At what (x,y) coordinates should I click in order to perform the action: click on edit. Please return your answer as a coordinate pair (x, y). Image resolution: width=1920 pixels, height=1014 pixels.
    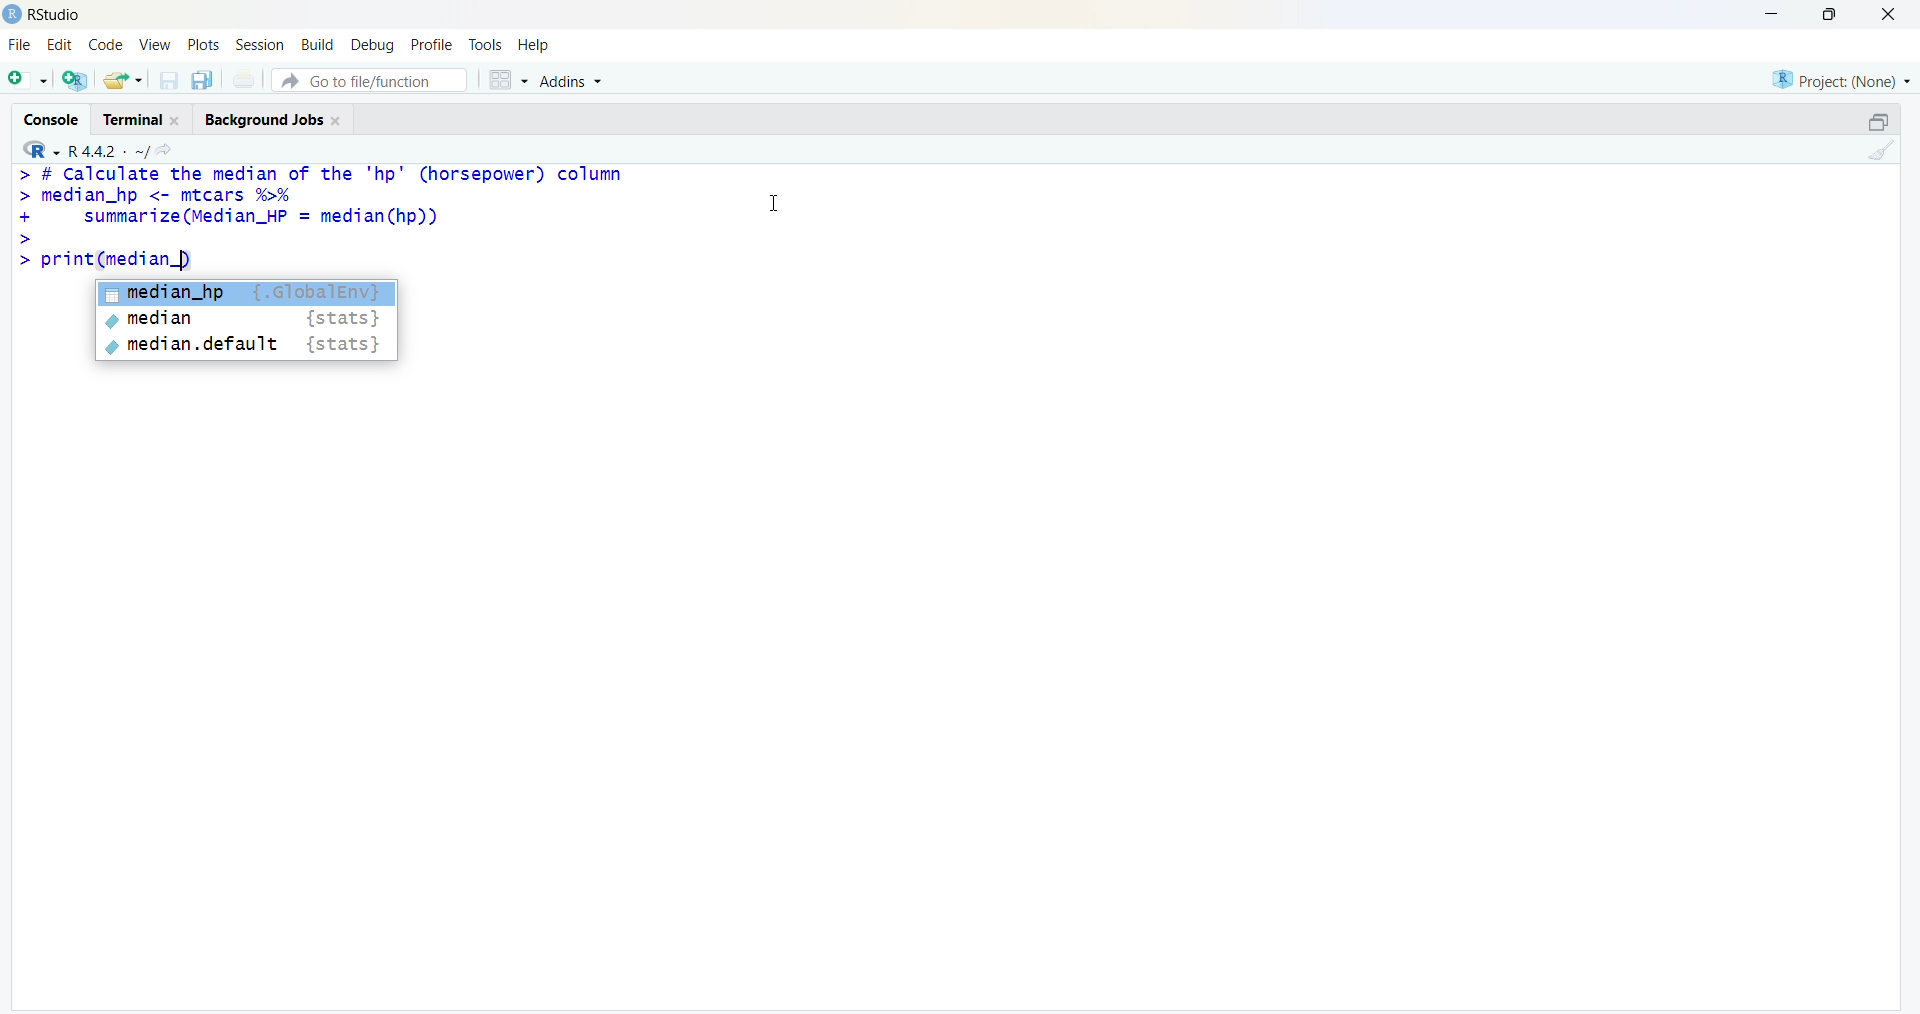
    Looking at the image, I should click on (59, 44).